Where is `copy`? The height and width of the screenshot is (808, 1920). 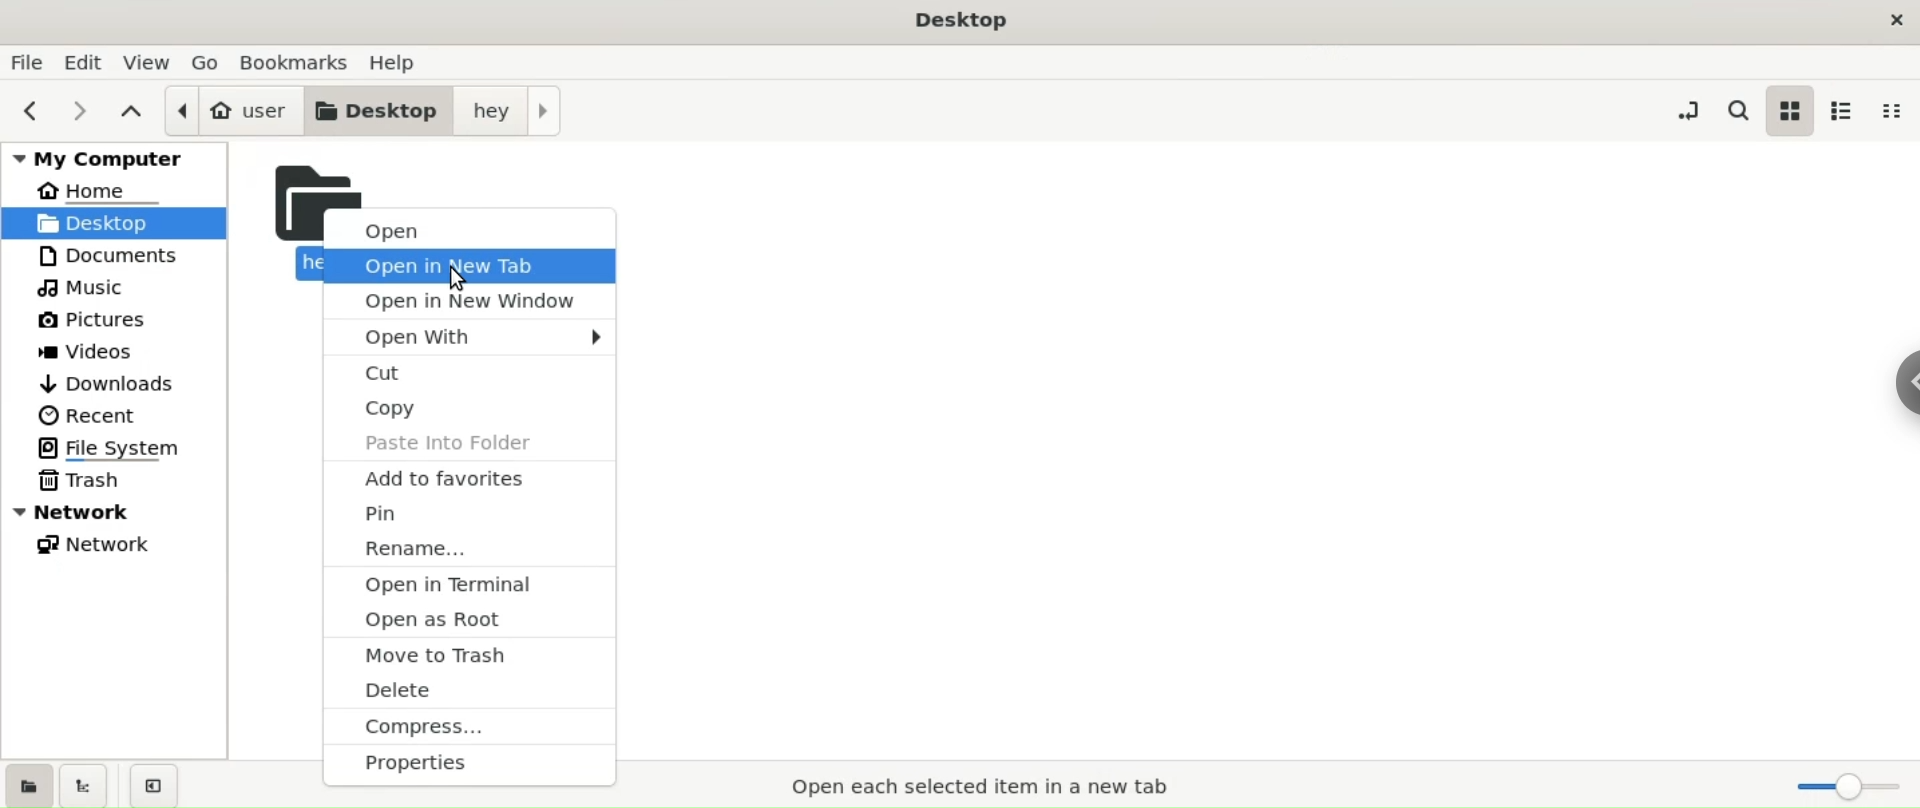 copy is located at coordinates (471, 405).